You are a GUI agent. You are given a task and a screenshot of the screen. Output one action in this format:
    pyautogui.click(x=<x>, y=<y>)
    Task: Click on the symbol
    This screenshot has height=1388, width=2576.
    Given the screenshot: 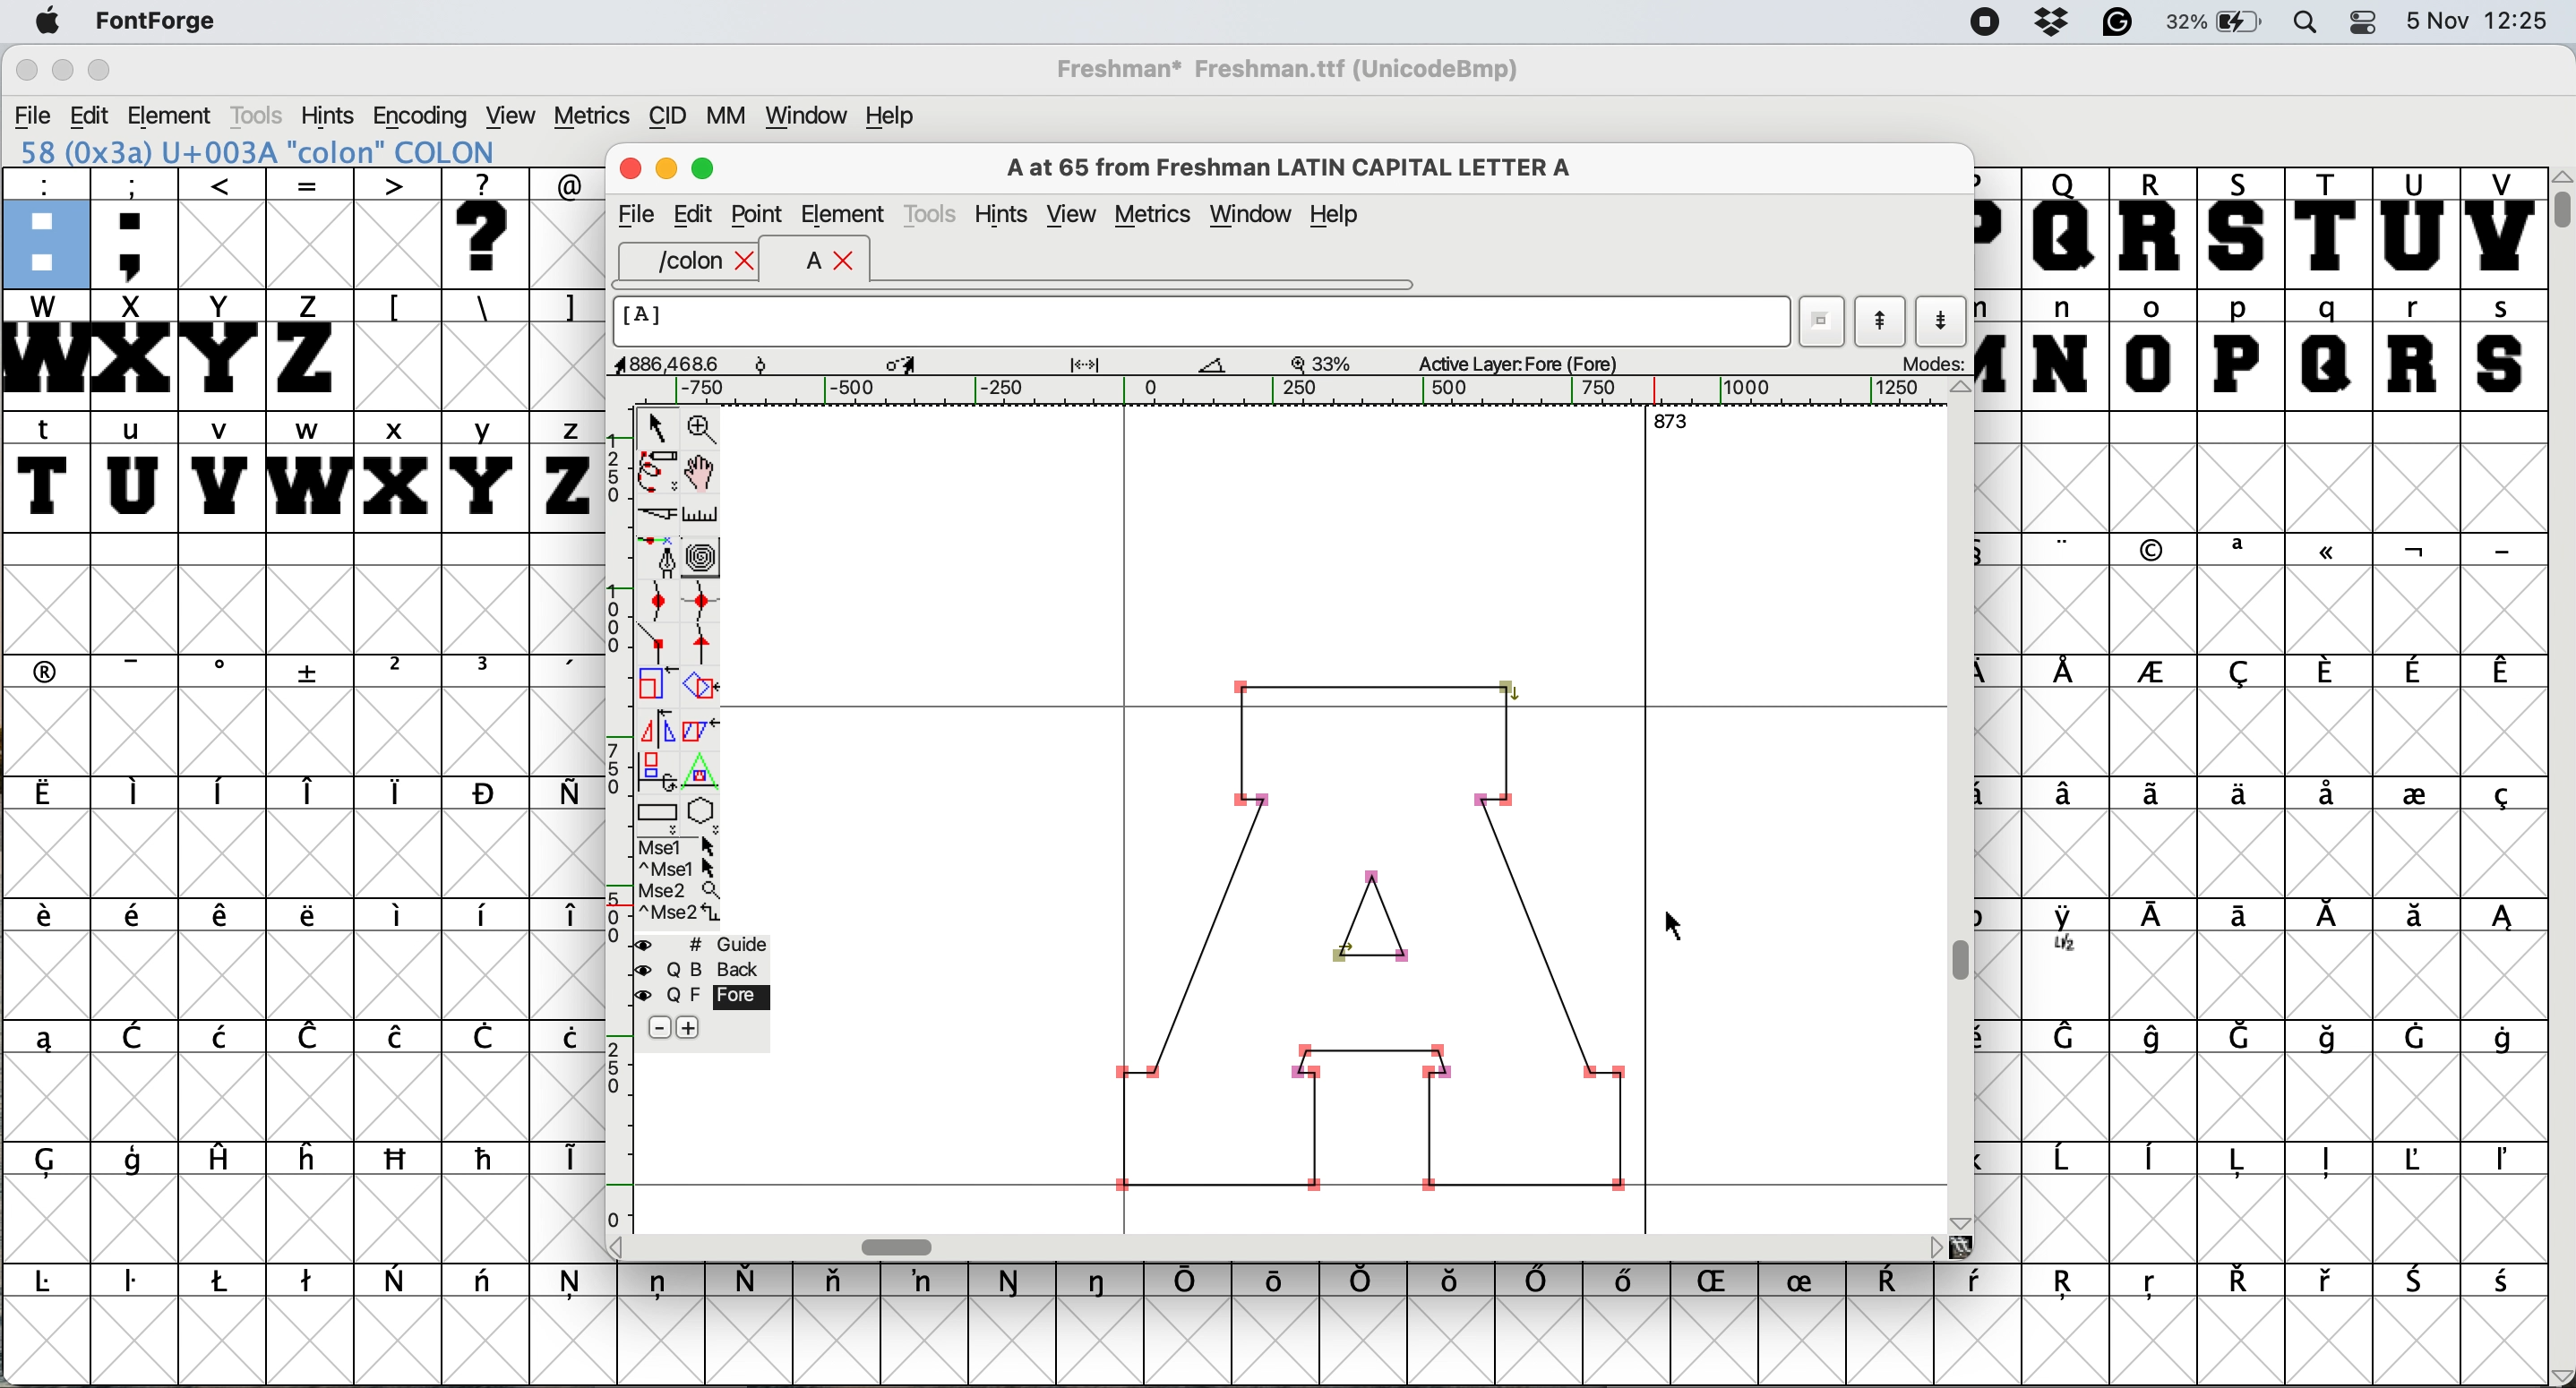 What is the action you would take?
    pyautogui.click(x=2065, y=549)
    